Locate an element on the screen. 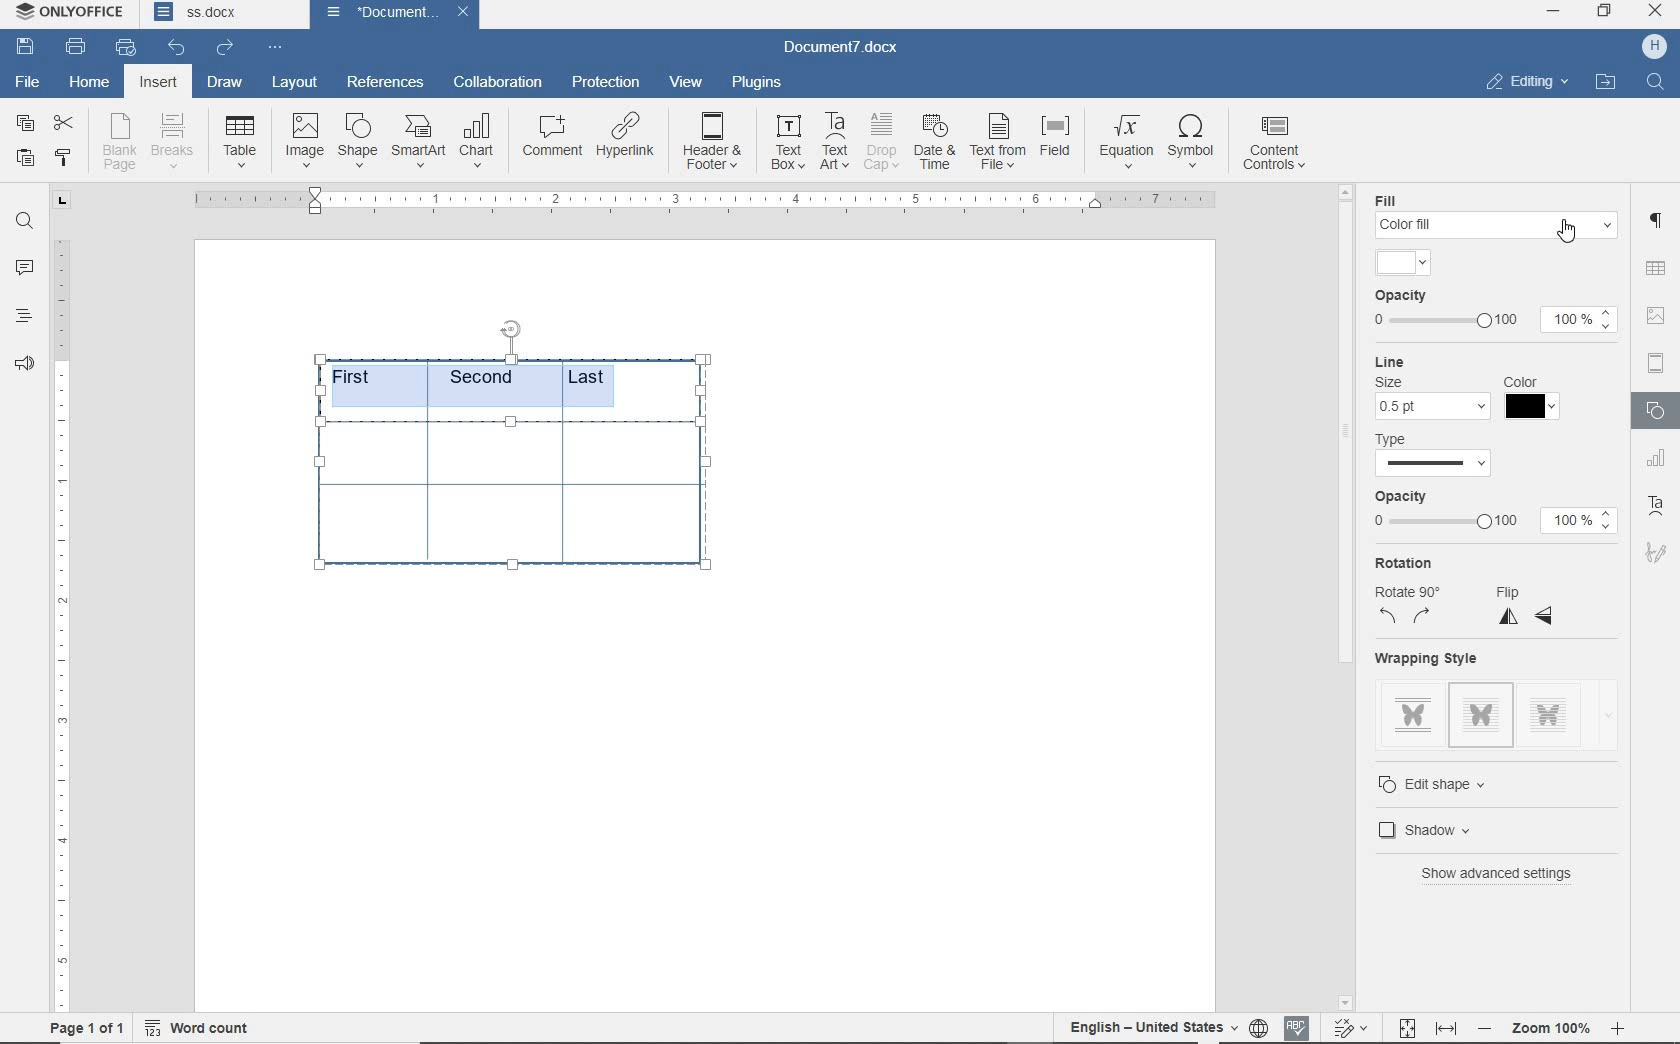 This screenshot has width=1680, height=1044. show advanced settings is located at coordinates (1513, 875).